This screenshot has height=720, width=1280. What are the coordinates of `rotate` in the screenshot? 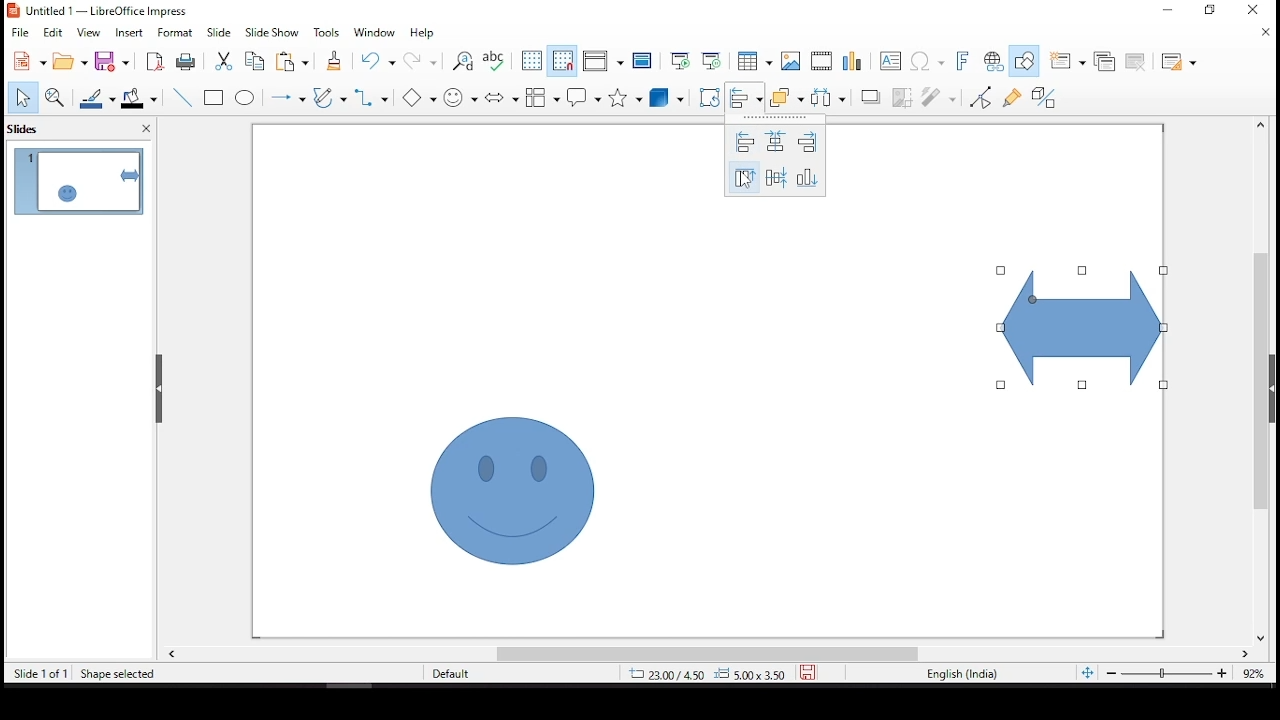 It's located at (709, 97).